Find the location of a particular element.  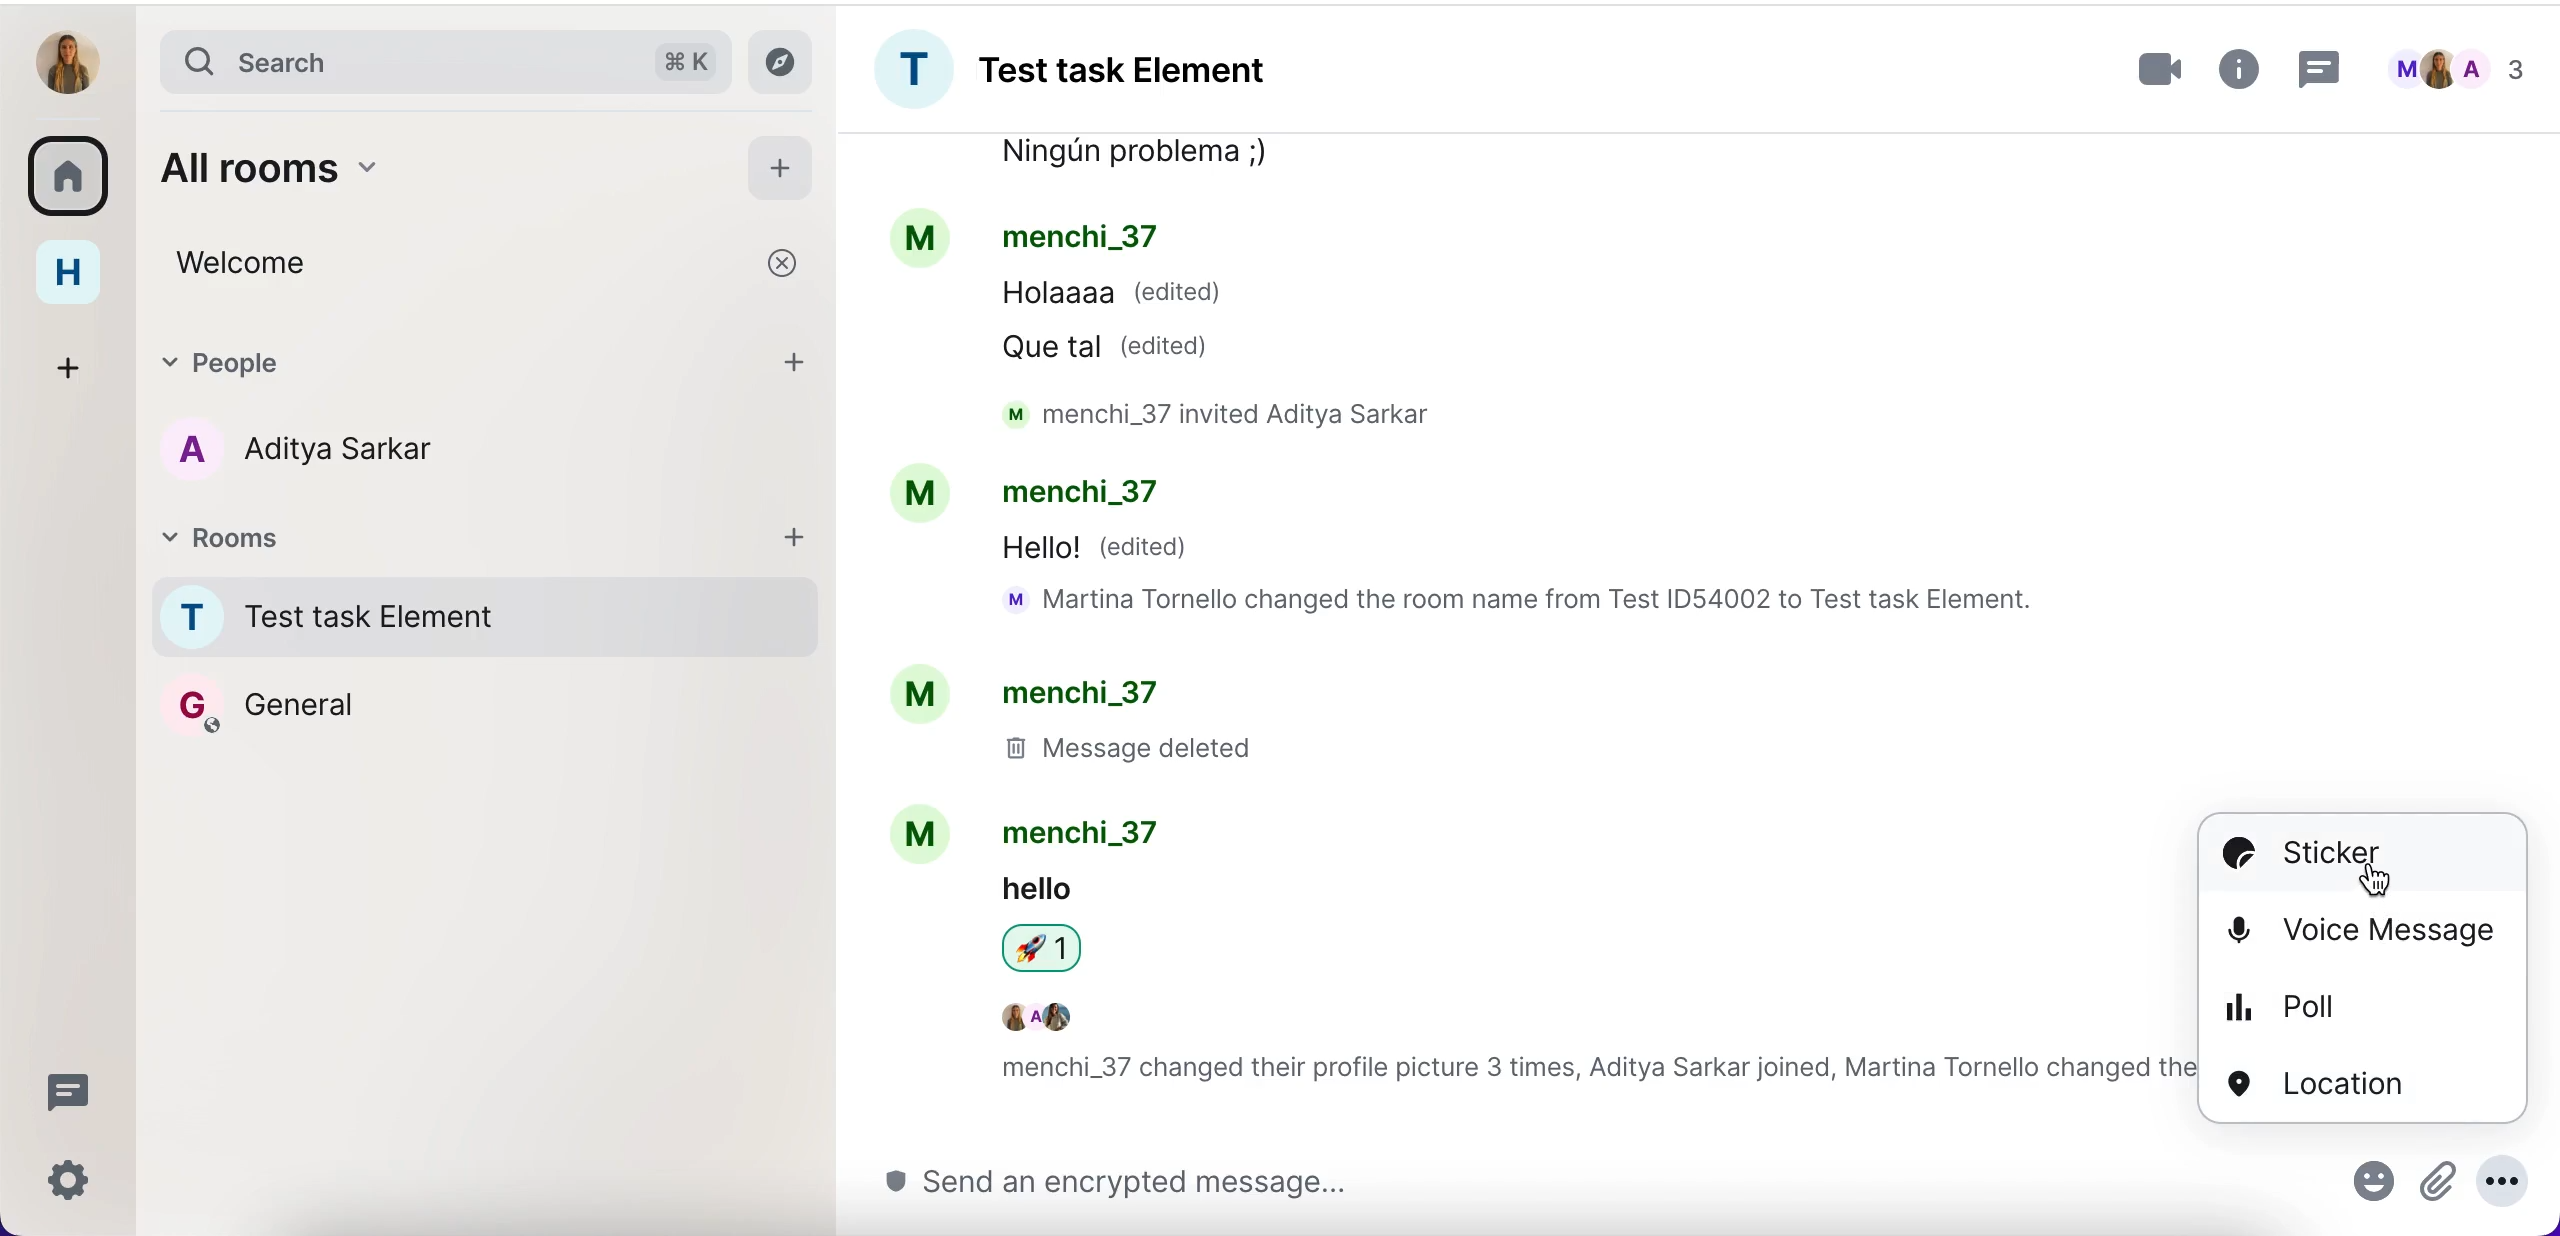

cancel is located at coordinates (785, 268).